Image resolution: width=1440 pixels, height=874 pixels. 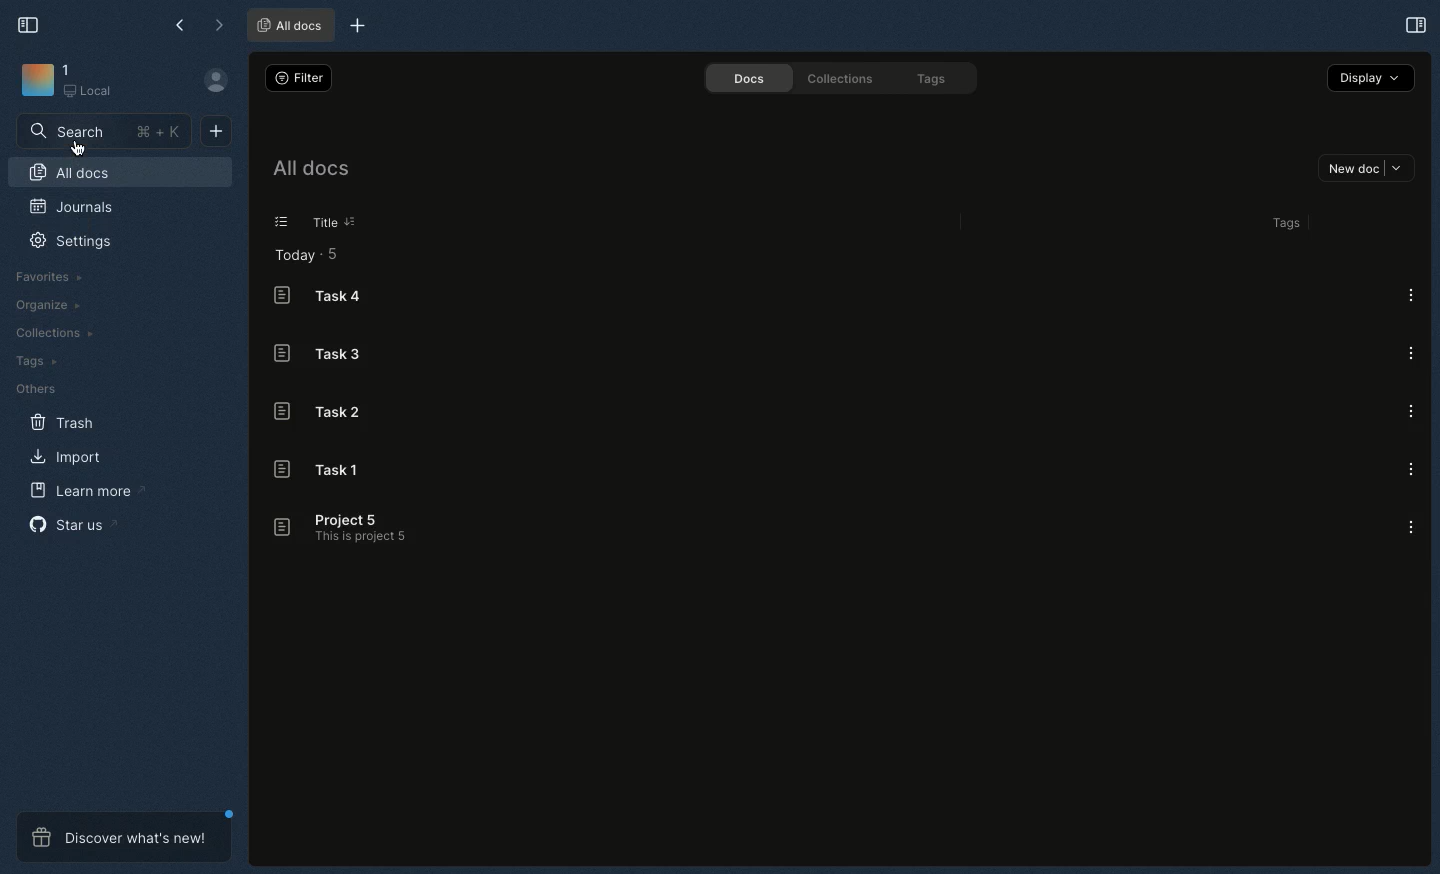 I want to click on New doc, so click(x=1363, y=169).